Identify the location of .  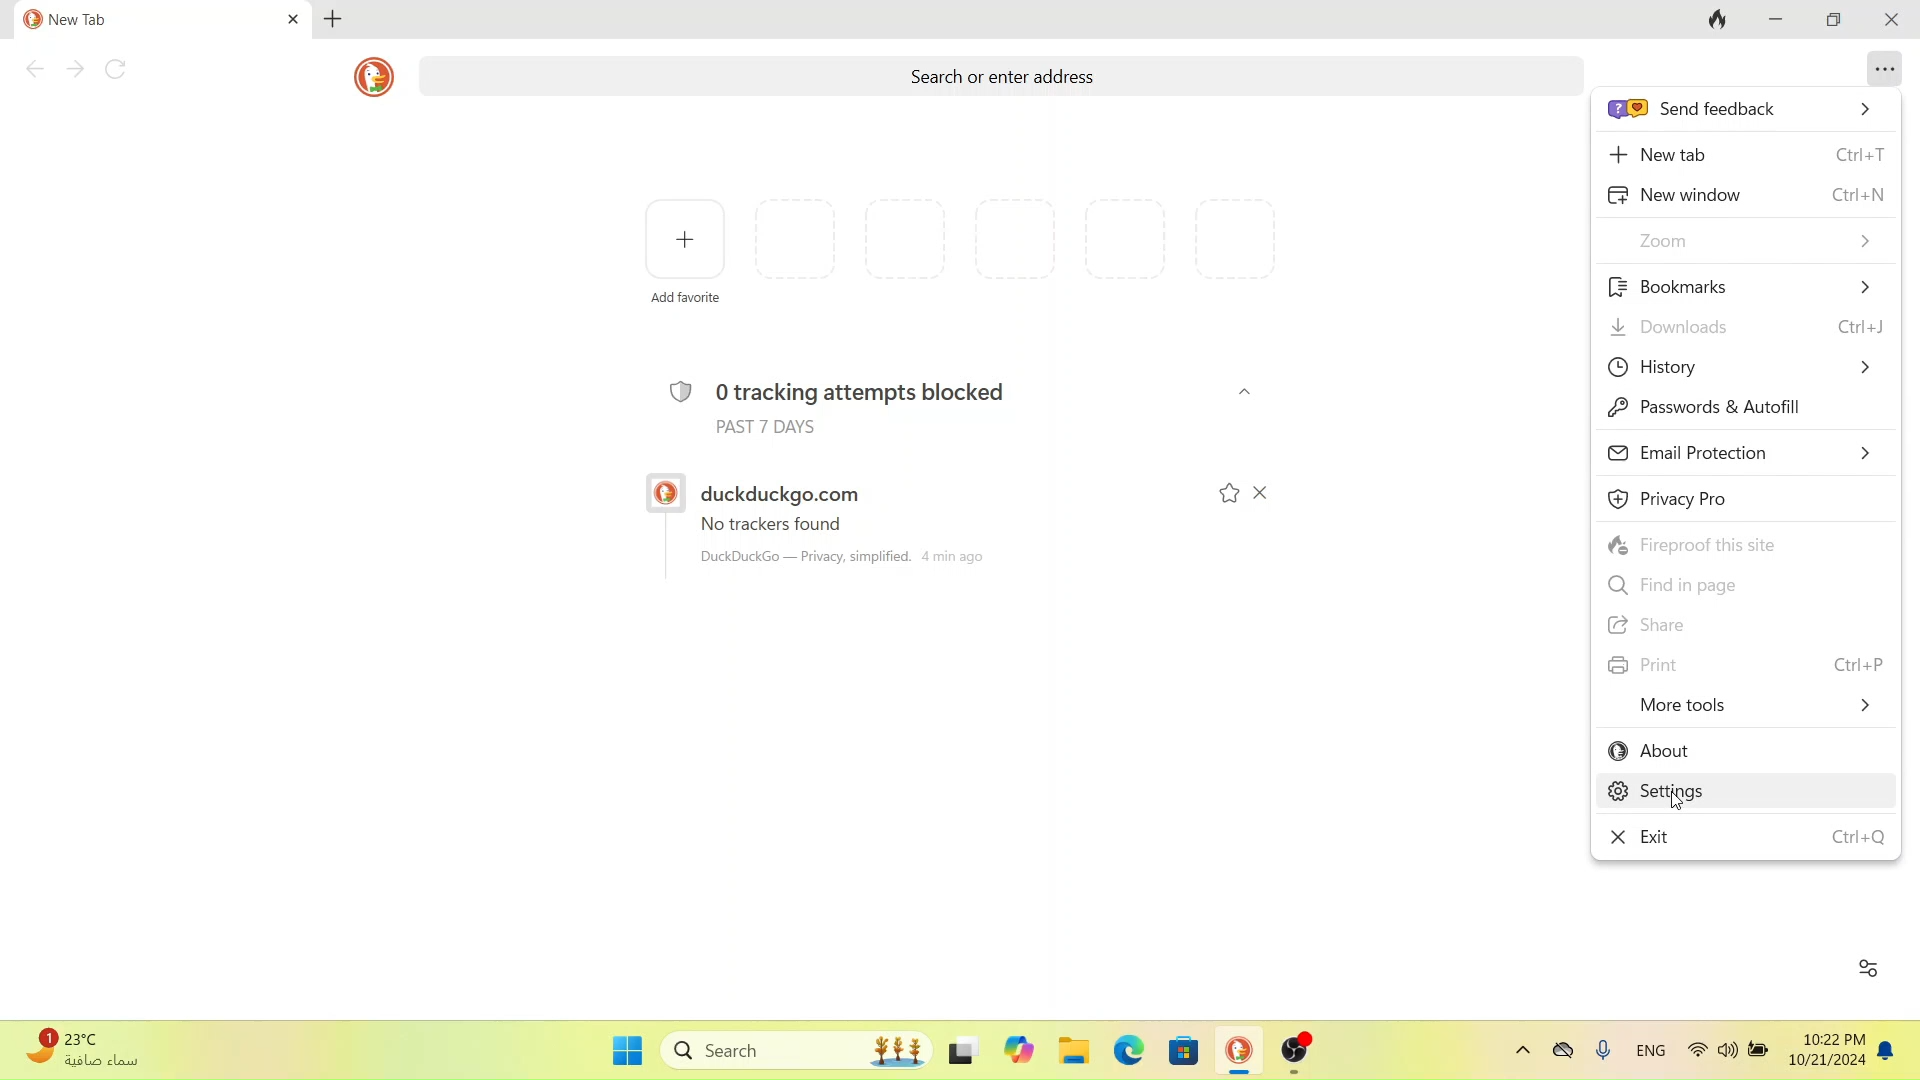
(1017, 1051).